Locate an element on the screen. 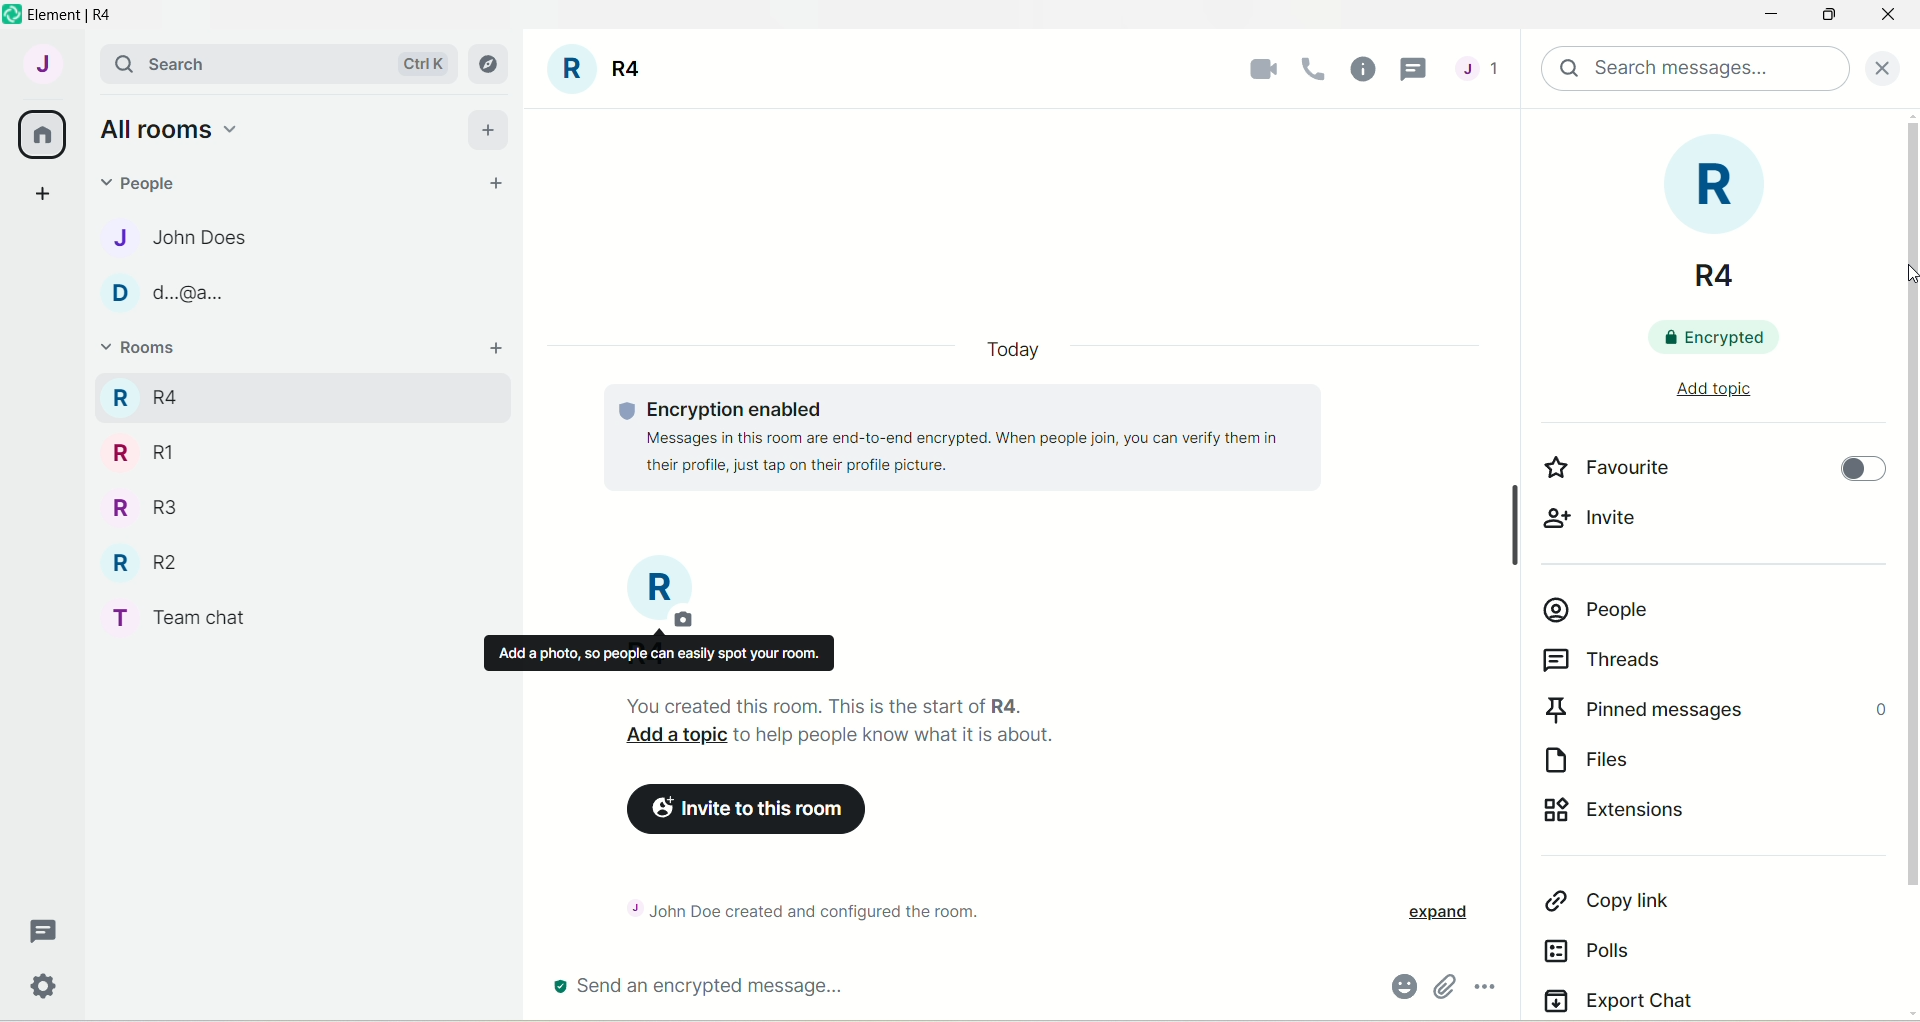  ~ John Doe created and configured the room. is located at coordinates (824, 908).